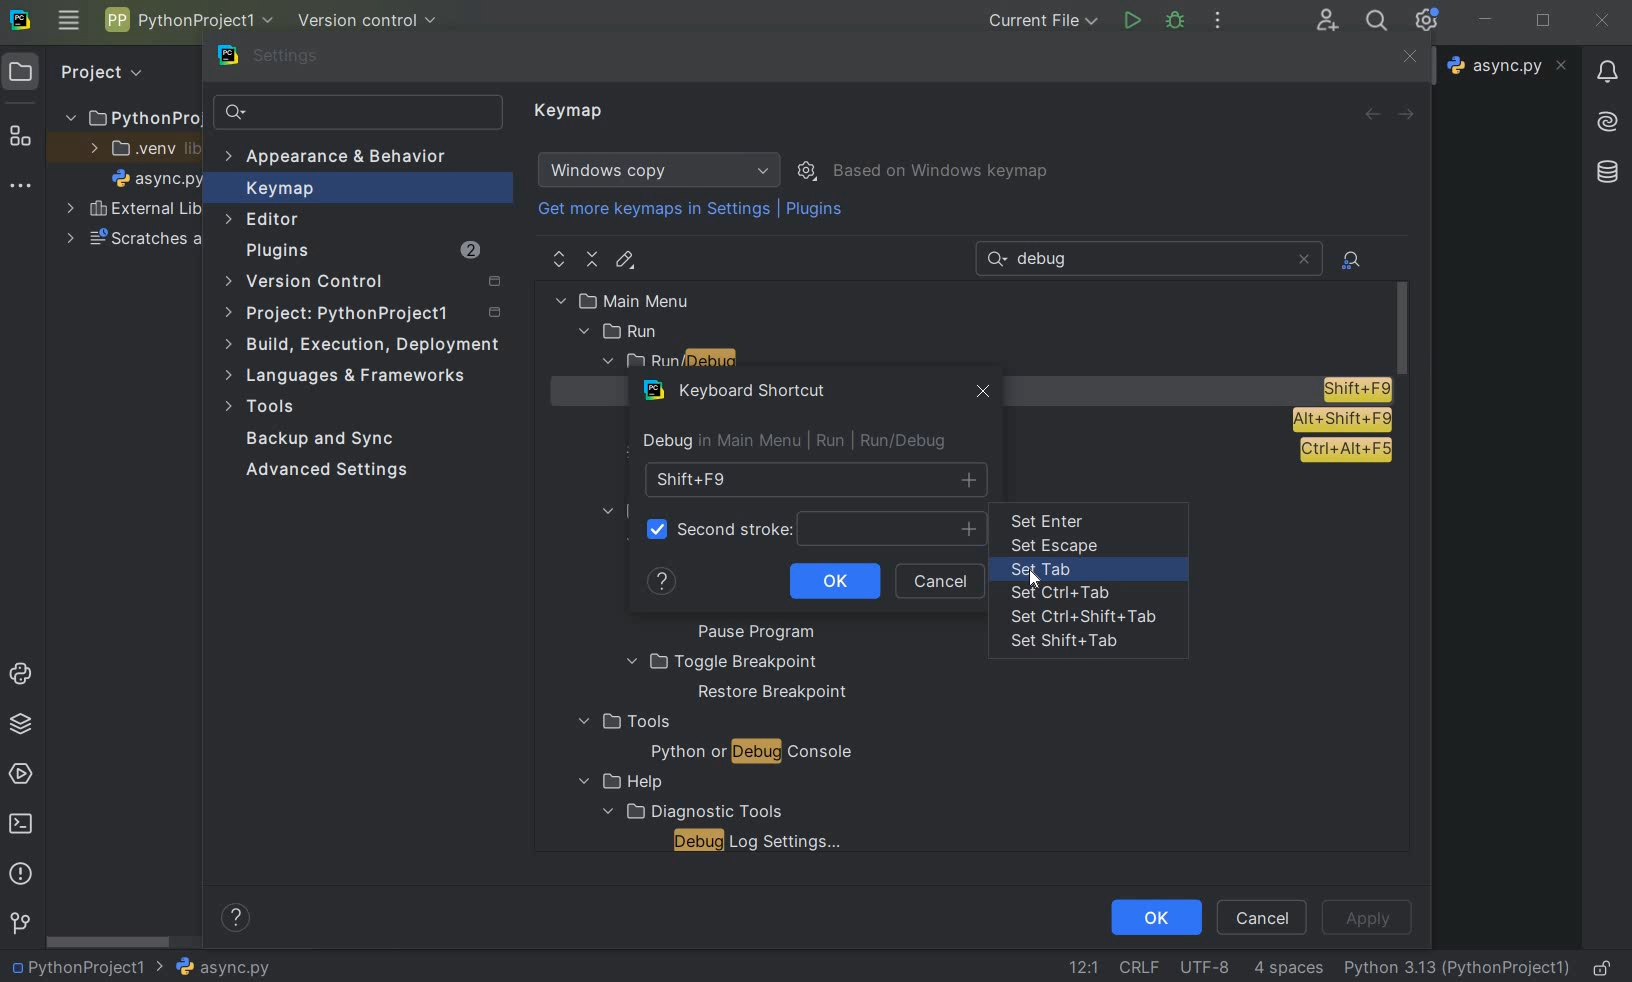  Describe the element at coordinates (75, 967) in the screenshot. I see `project name` at that location.